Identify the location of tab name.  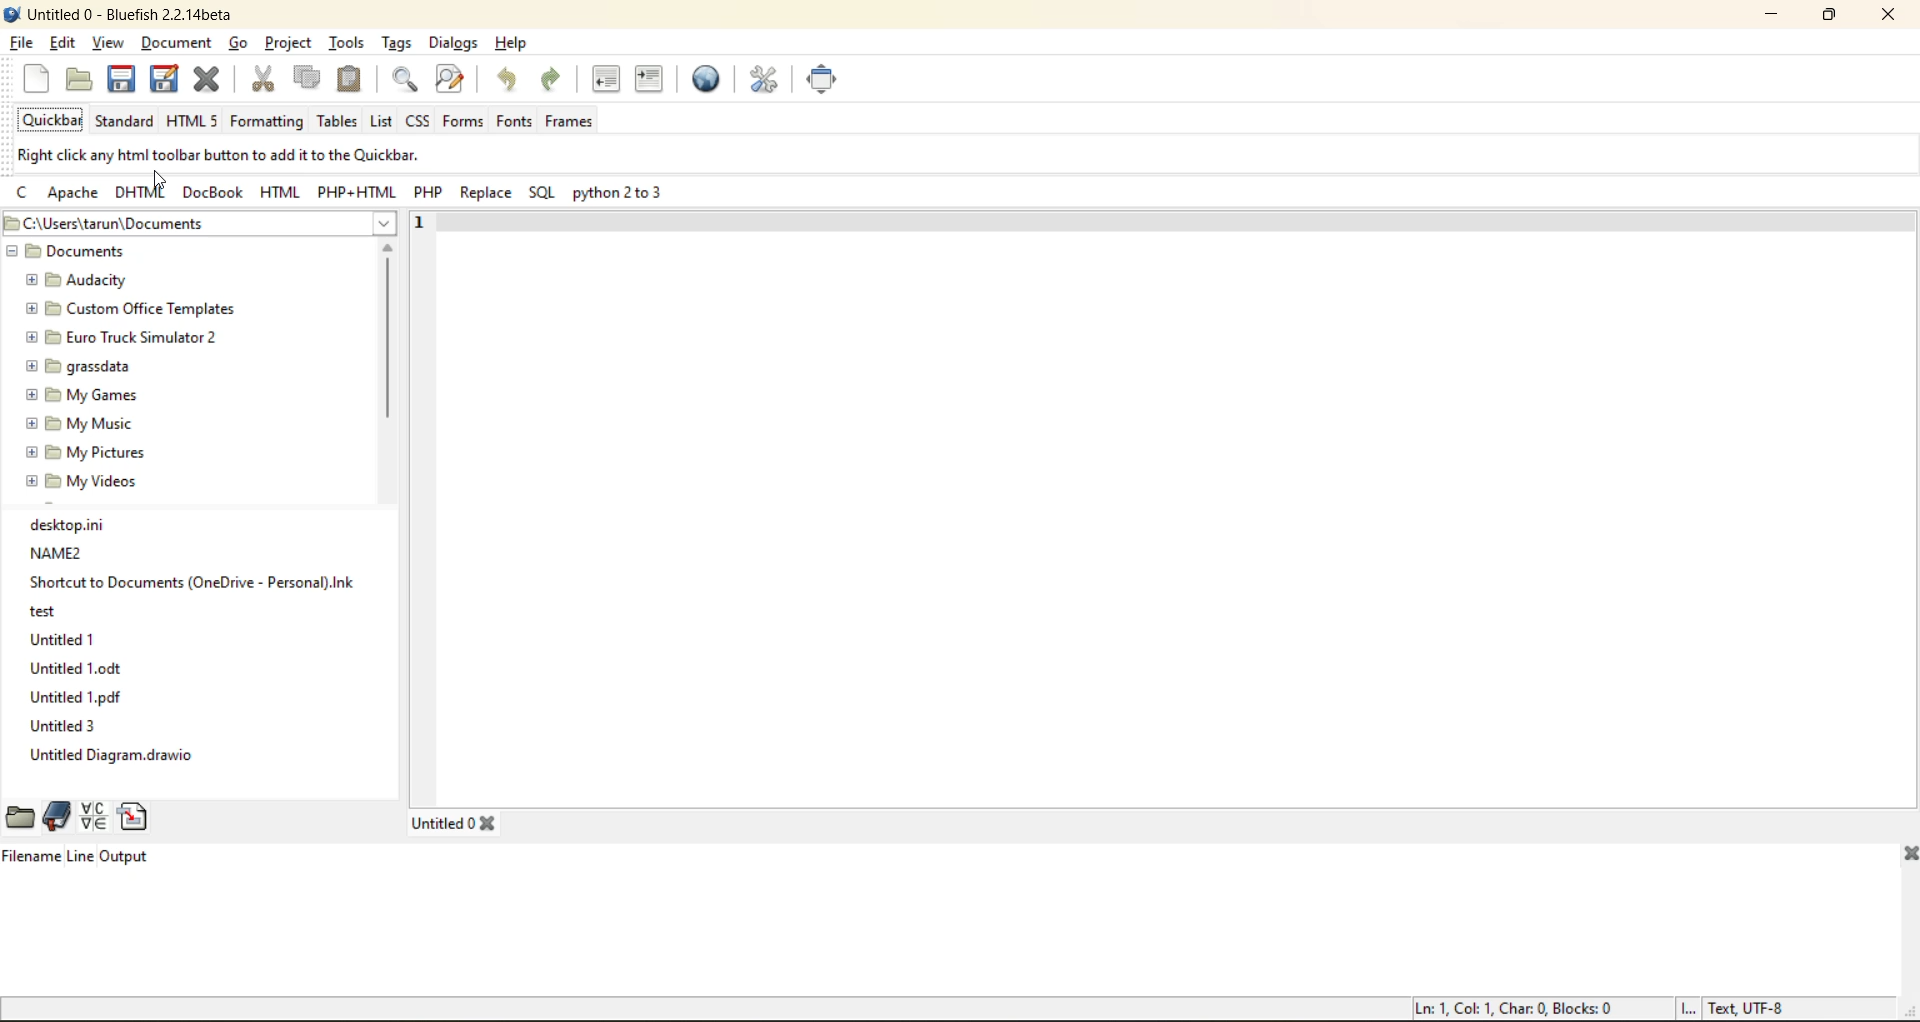
(453, 821).